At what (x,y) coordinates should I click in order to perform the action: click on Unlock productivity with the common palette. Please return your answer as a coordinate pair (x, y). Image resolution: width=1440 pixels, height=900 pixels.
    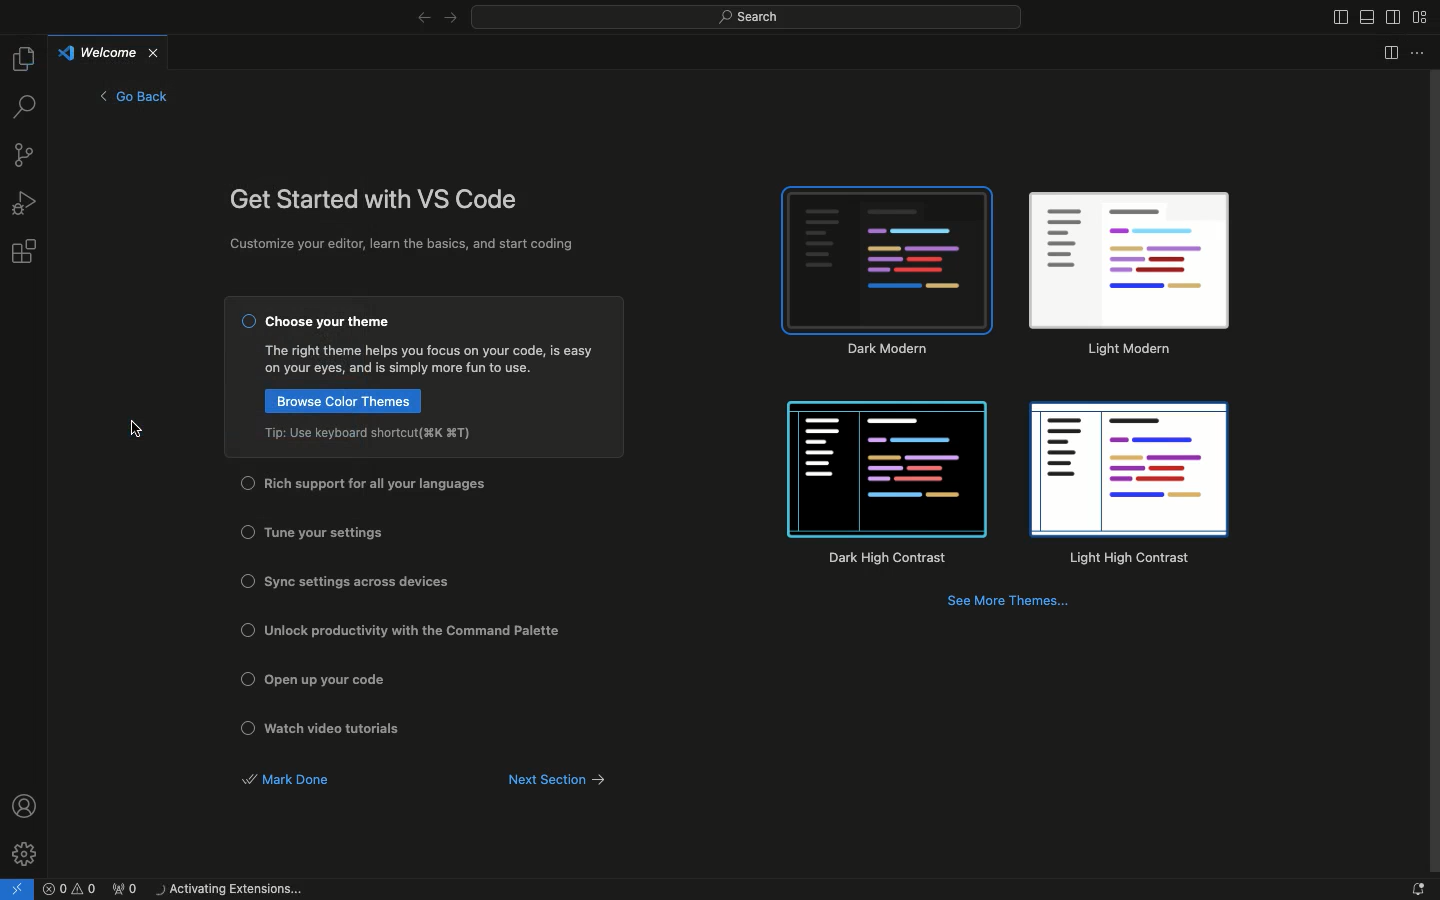
    Looking at the image, I should click on (419, 631).